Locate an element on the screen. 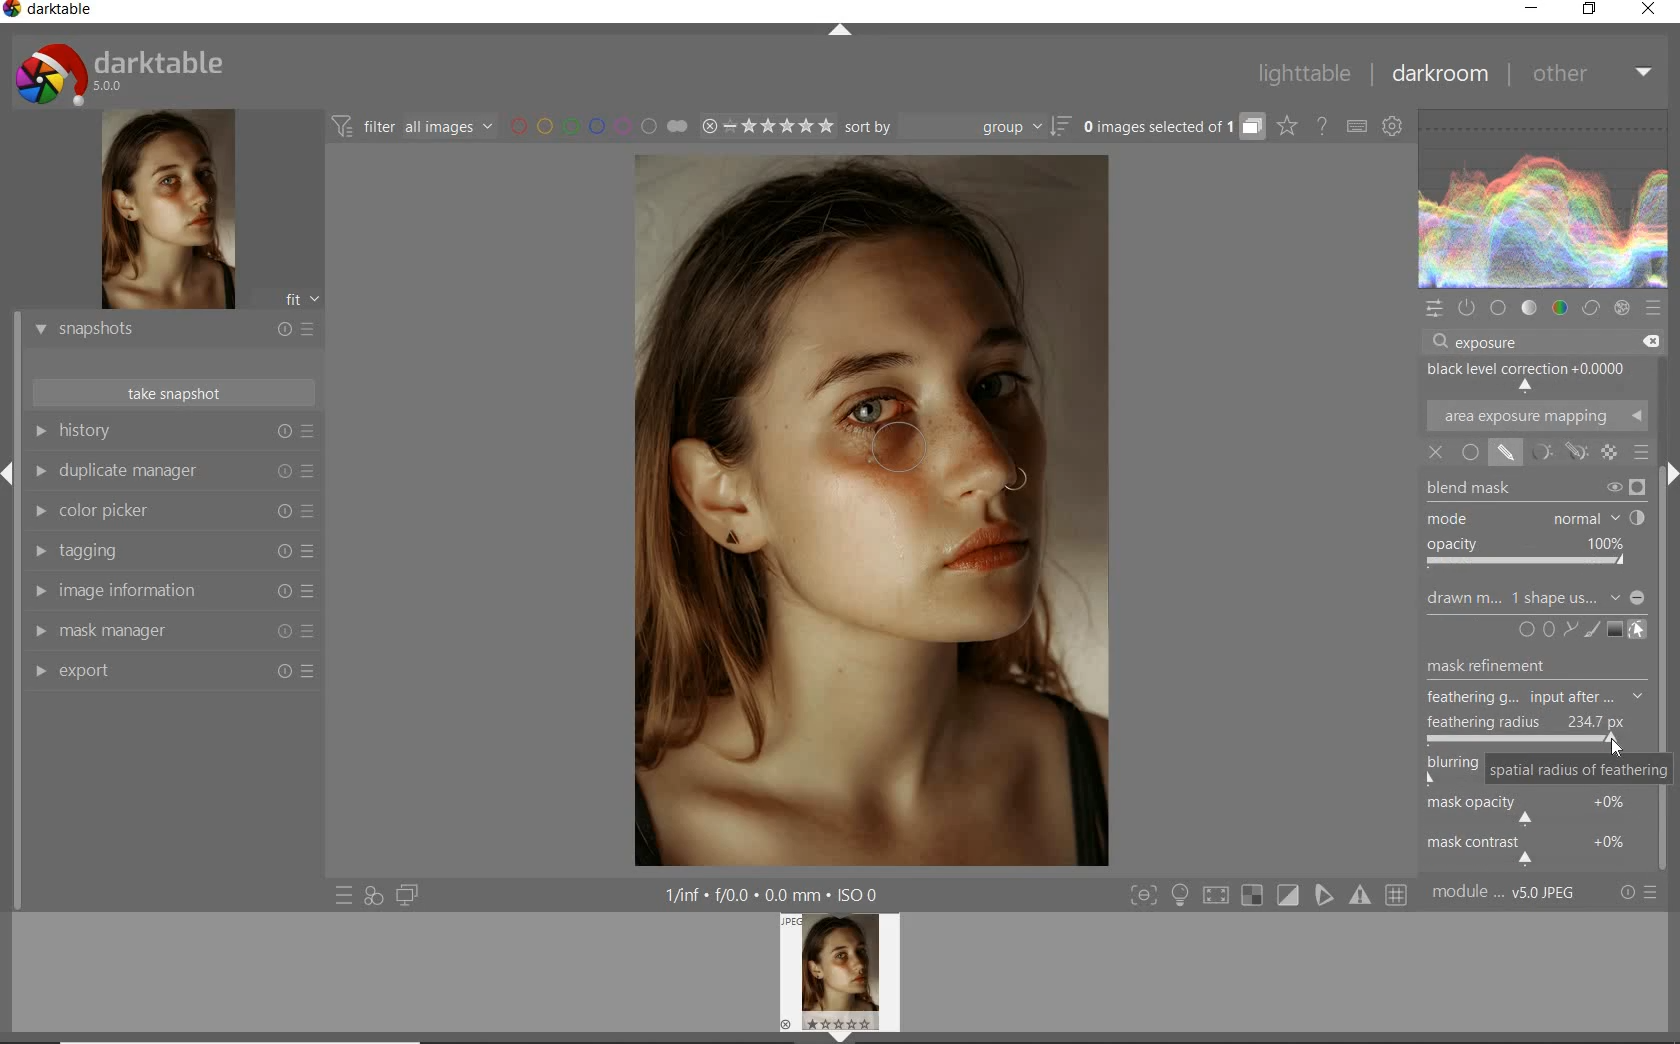 The width and height of the screenshot is (1680, 1044). minimize is located at coordinates (1531, 9).